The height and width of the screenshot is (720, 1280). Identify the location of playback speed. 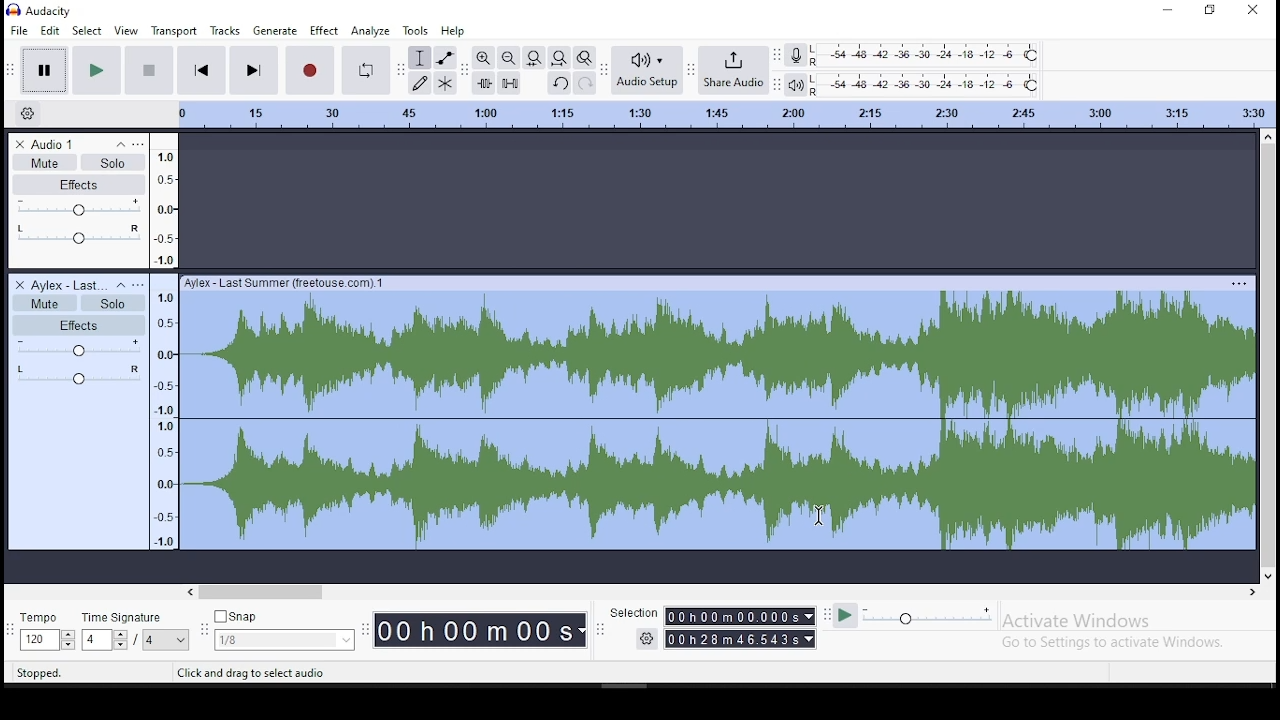
(927, 617).